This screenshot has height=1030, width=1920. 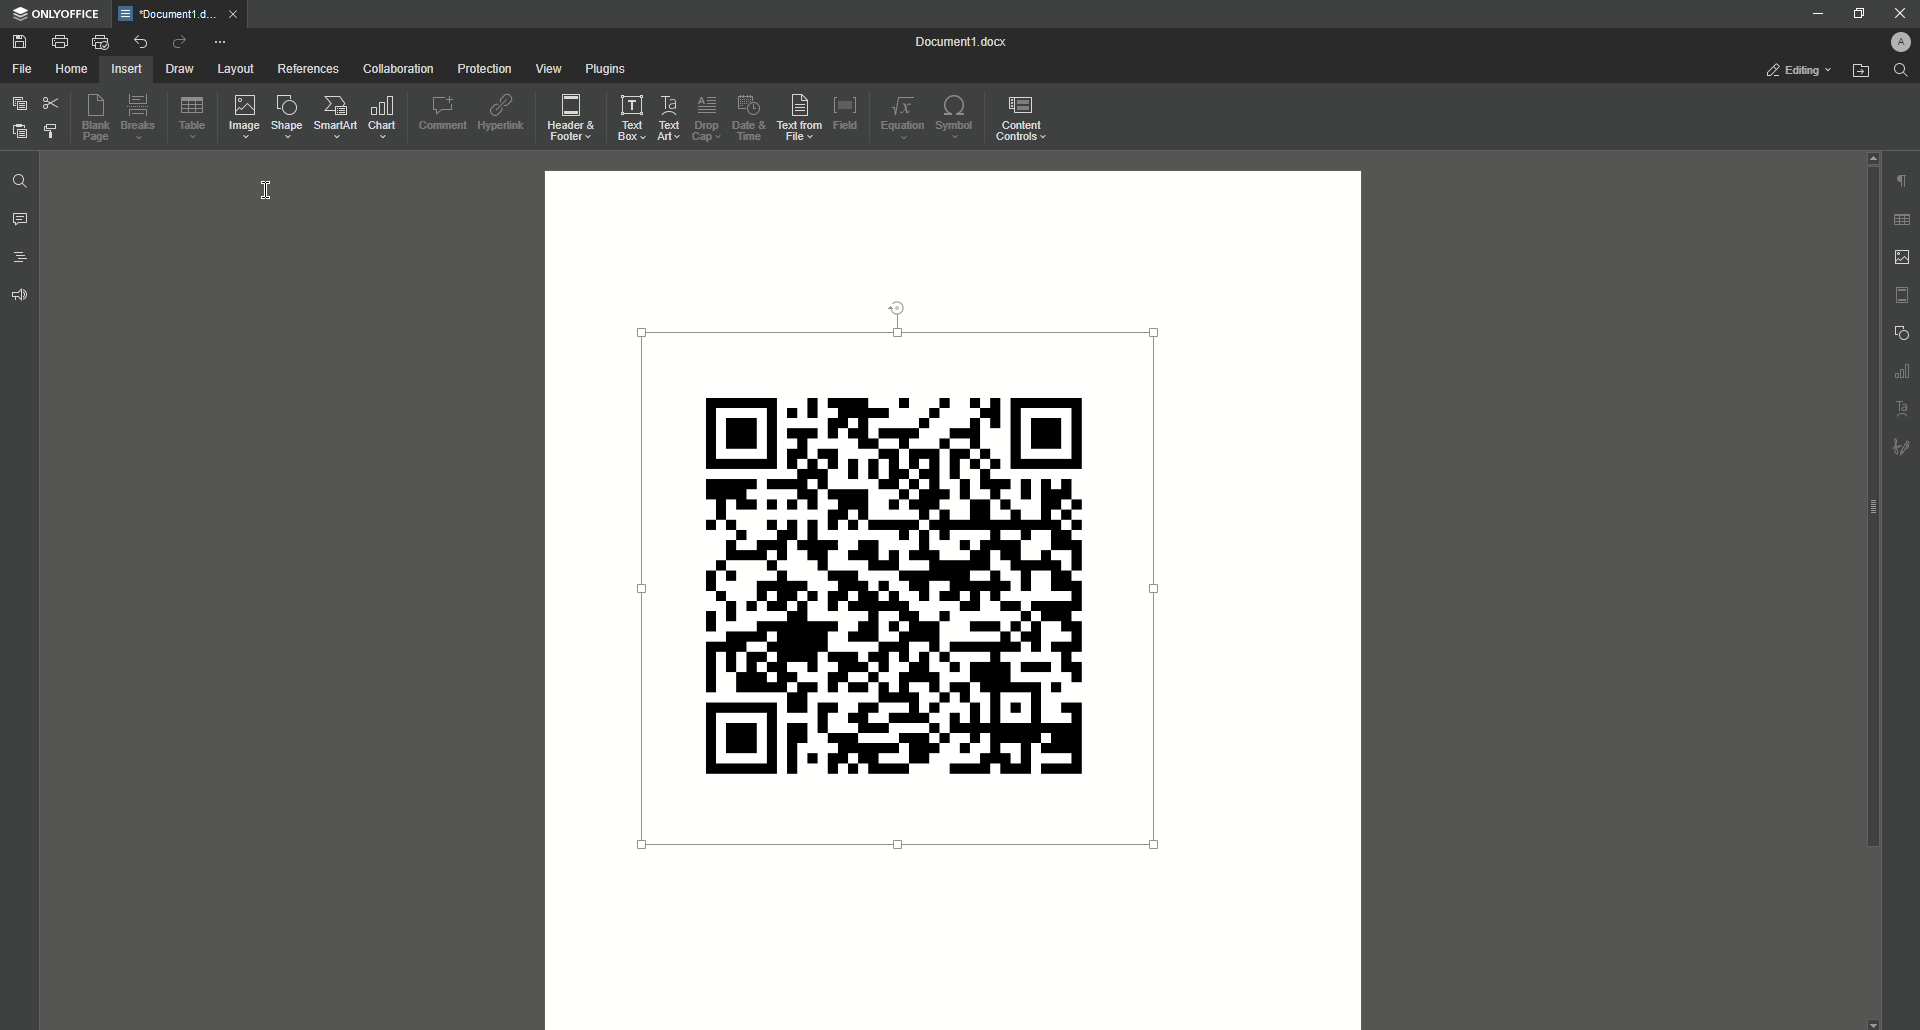 What do you see at coordinates (798, 117) in the screenshot?
I see `Text From File` at bounding box center [798, 117].